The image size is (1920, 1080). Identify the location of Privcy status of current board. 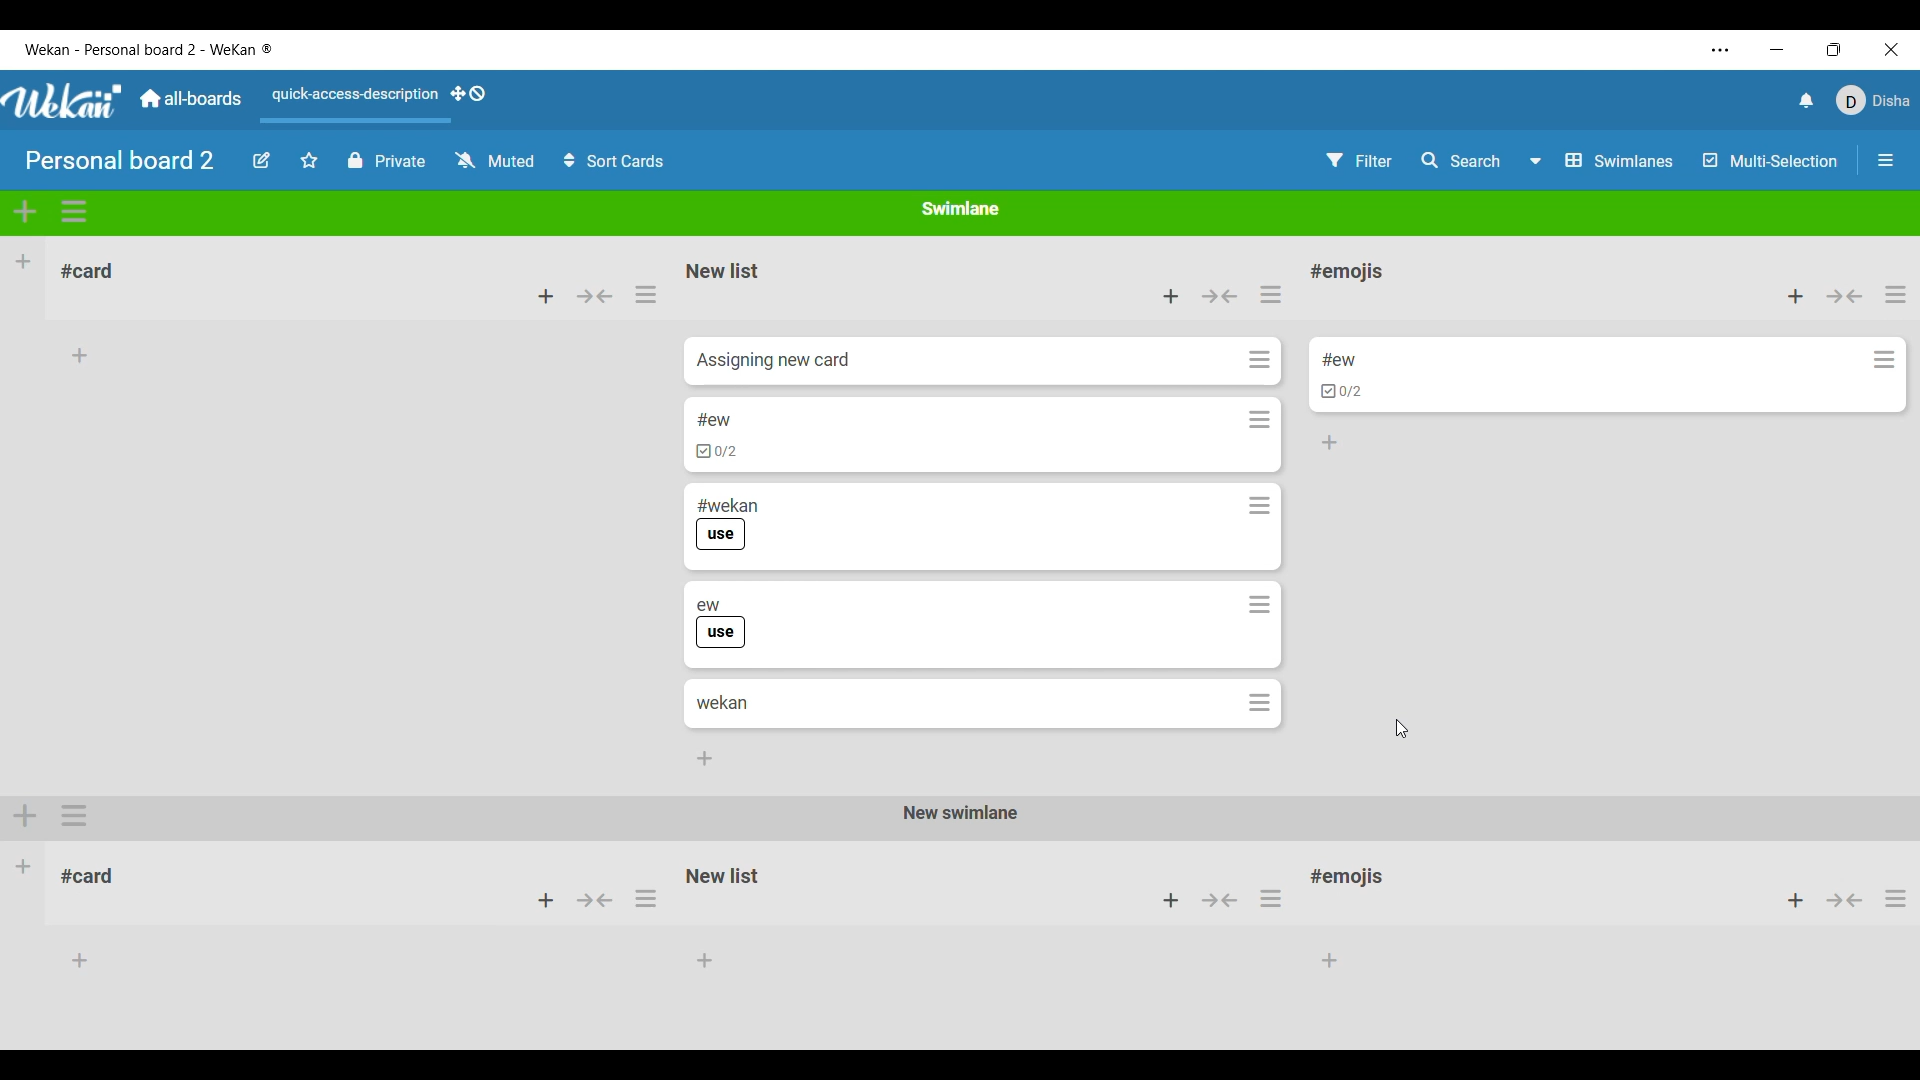
(387, 160).